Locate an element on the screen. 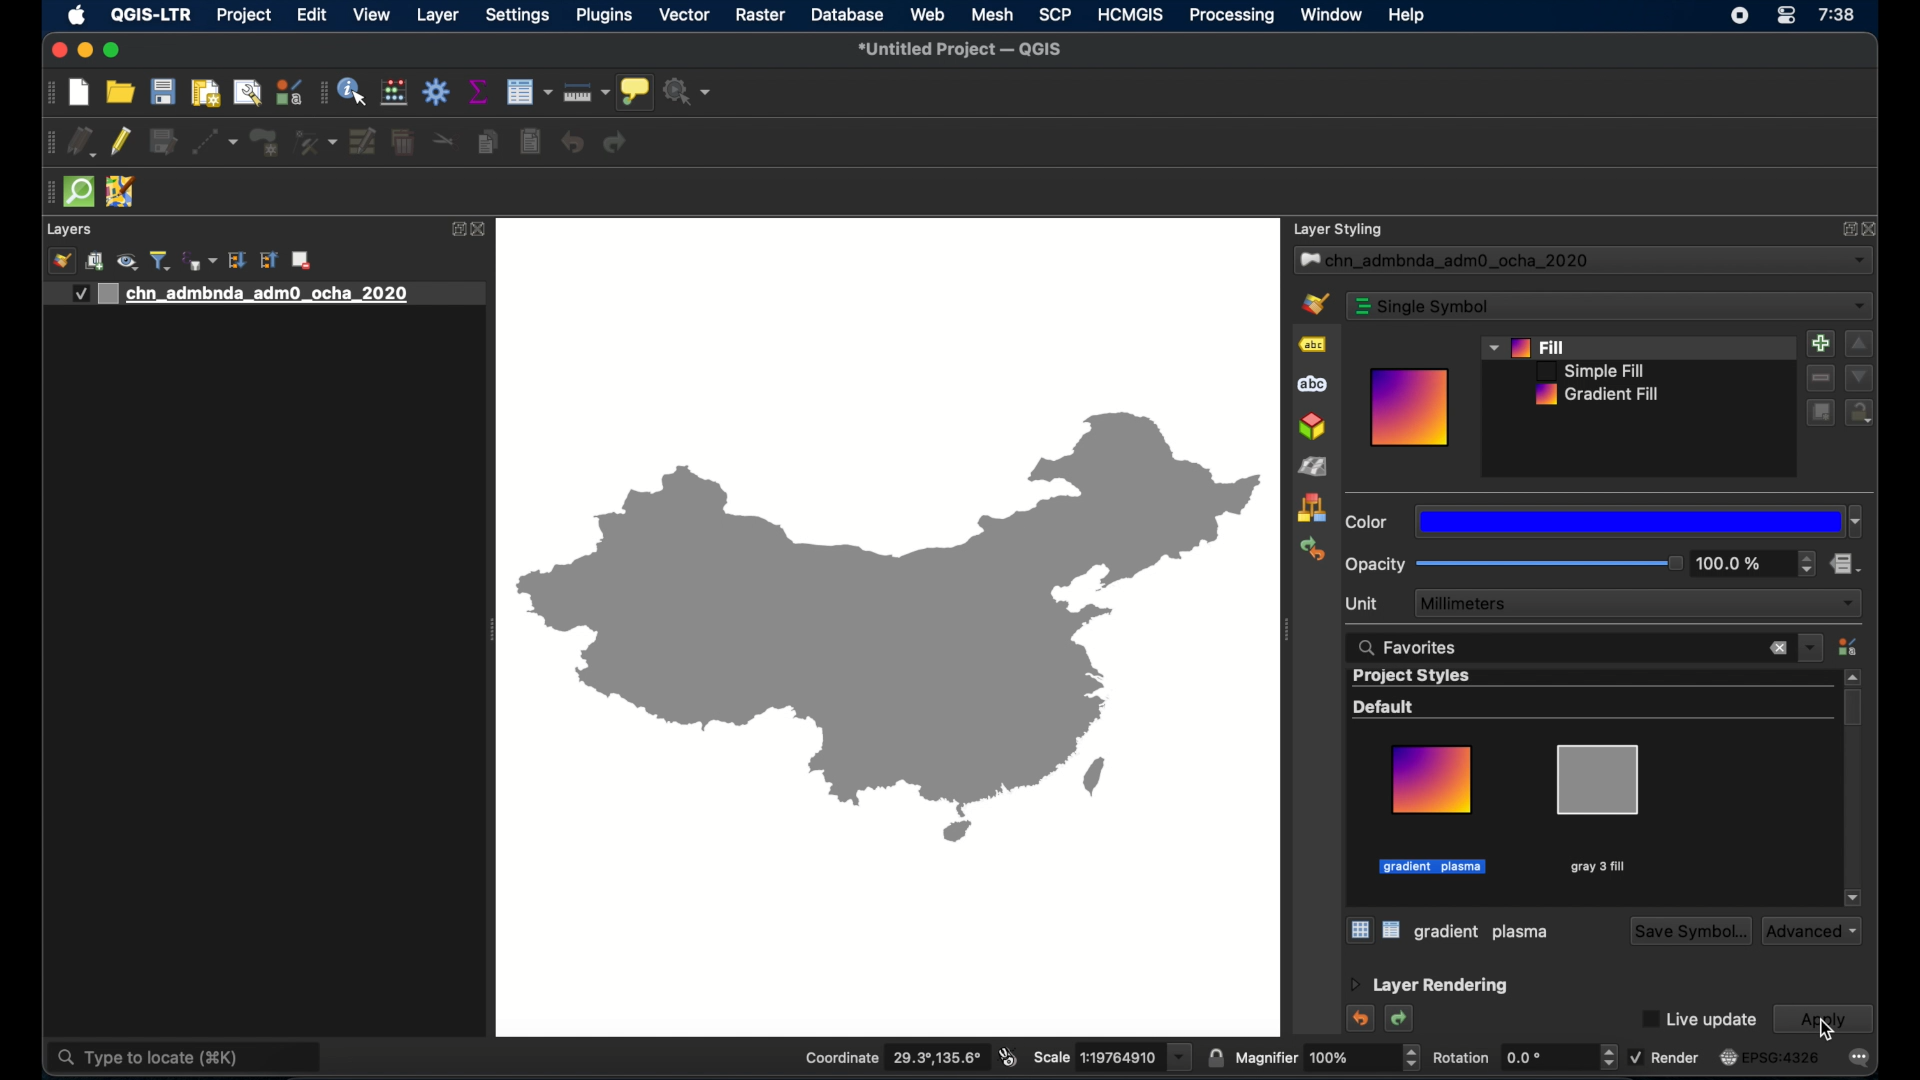 This screenshot has width=1920, height=1080. plugins is located at coordinates (606, 15).